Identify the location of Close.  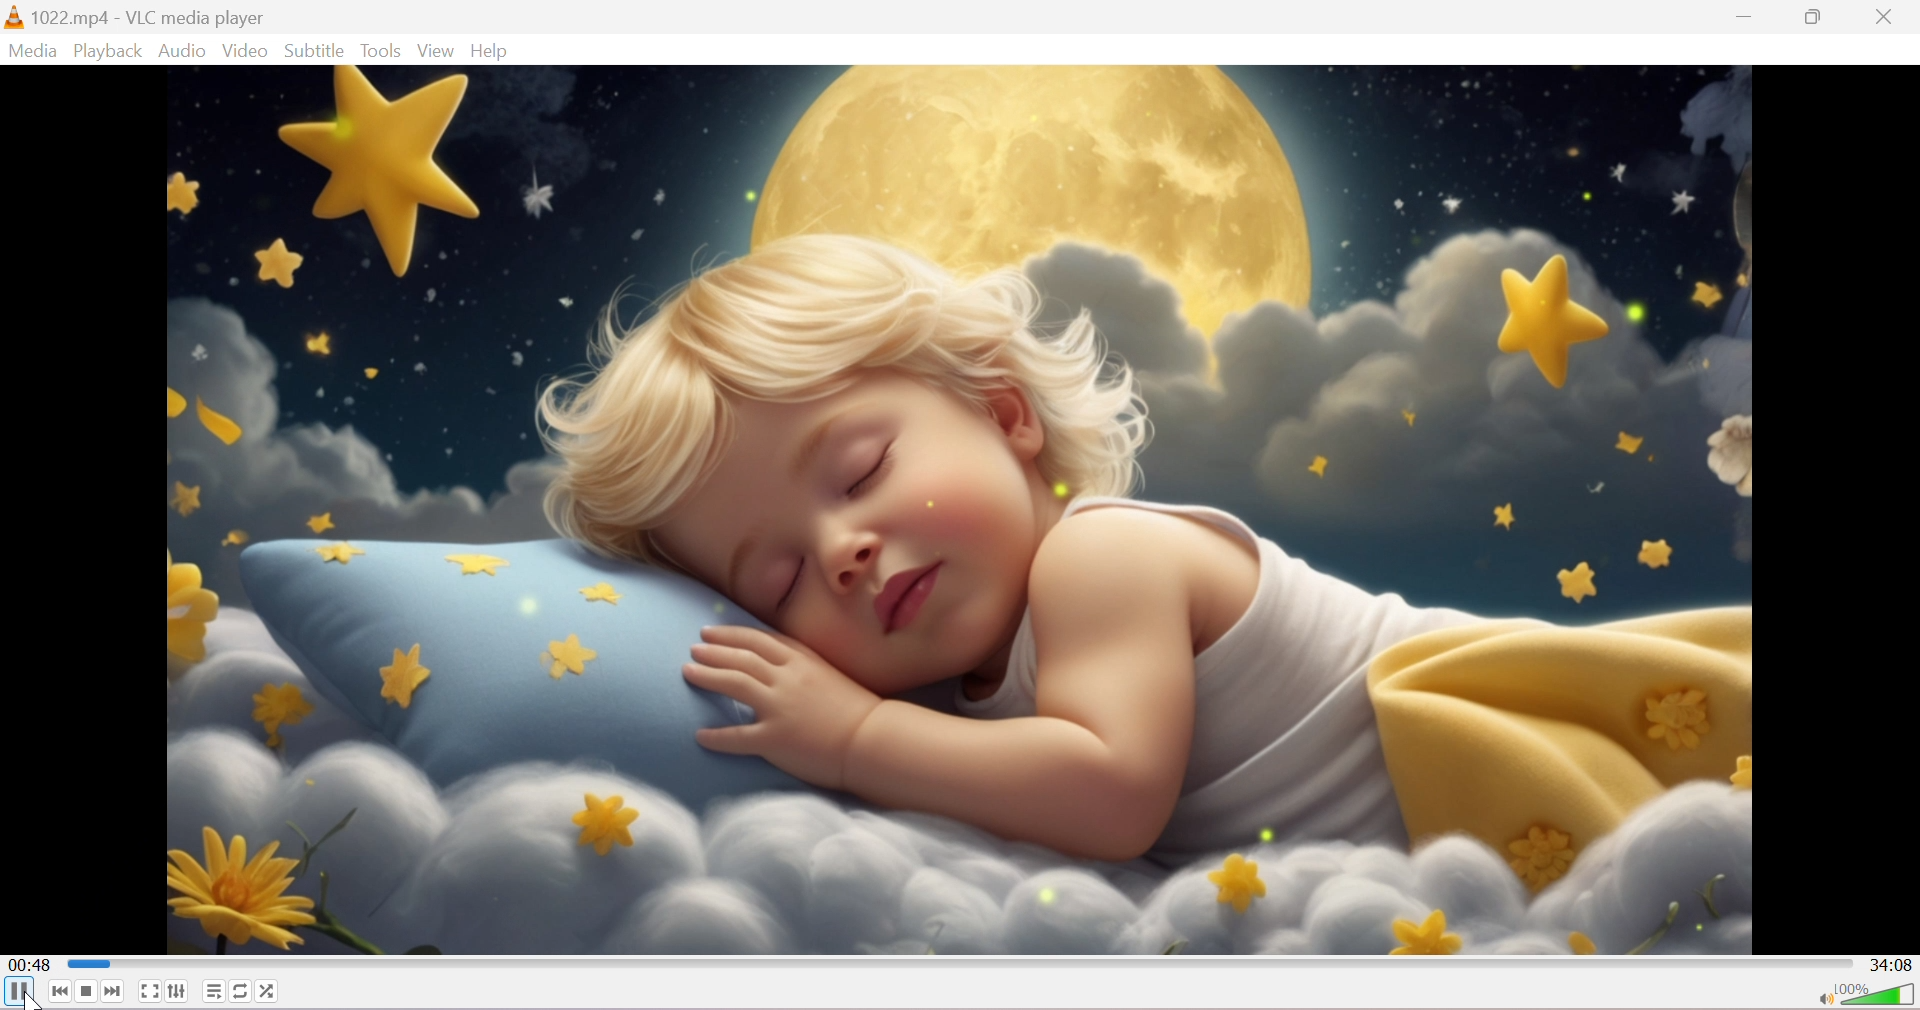
(1884, 15).